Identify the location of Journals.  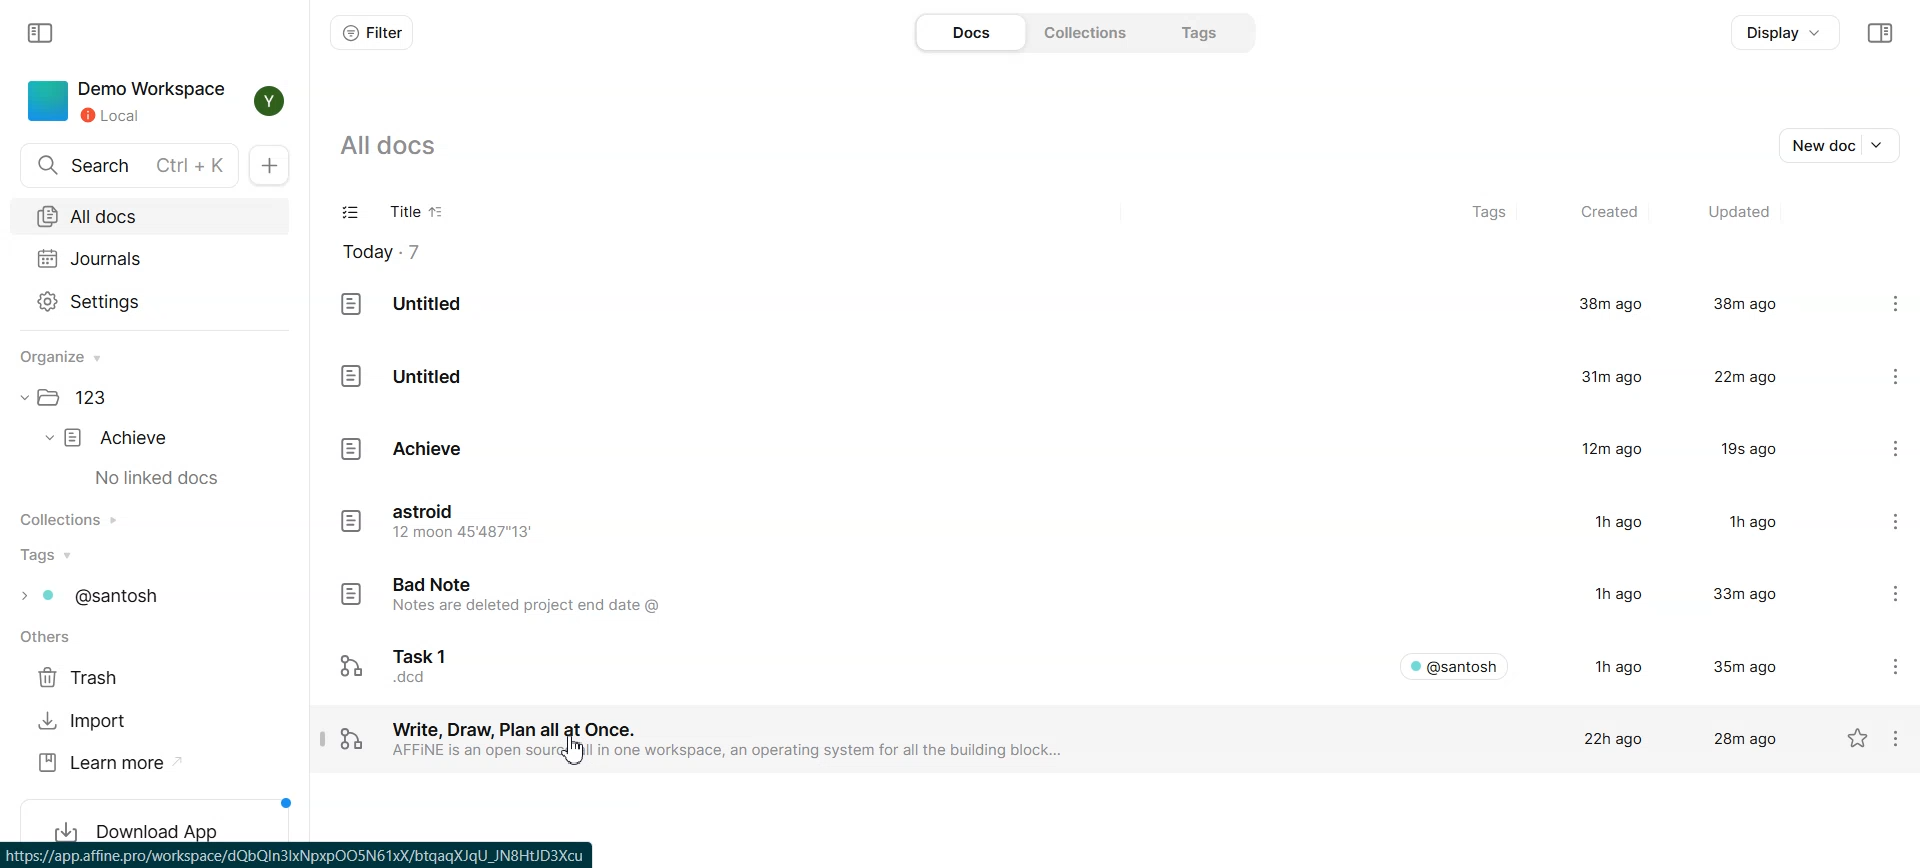
(149, 258).